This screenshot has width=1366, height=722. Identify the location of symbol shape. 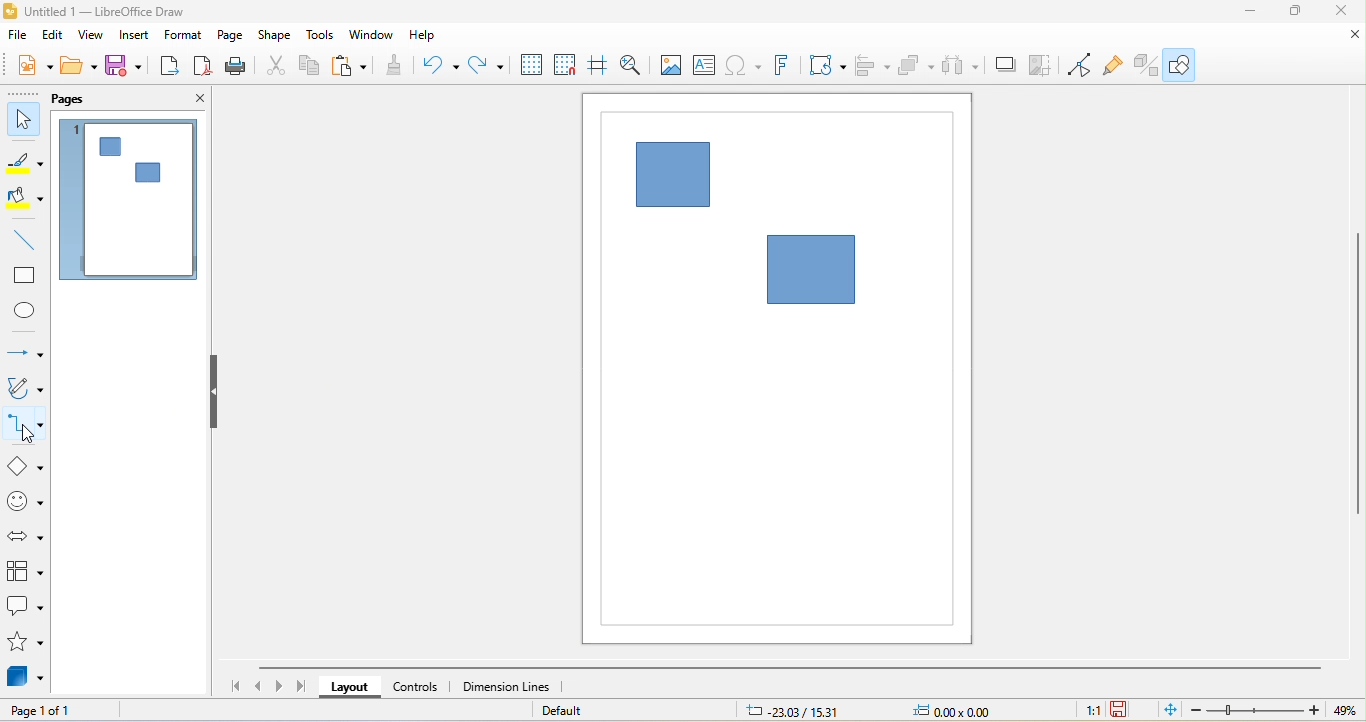
(28, 502).